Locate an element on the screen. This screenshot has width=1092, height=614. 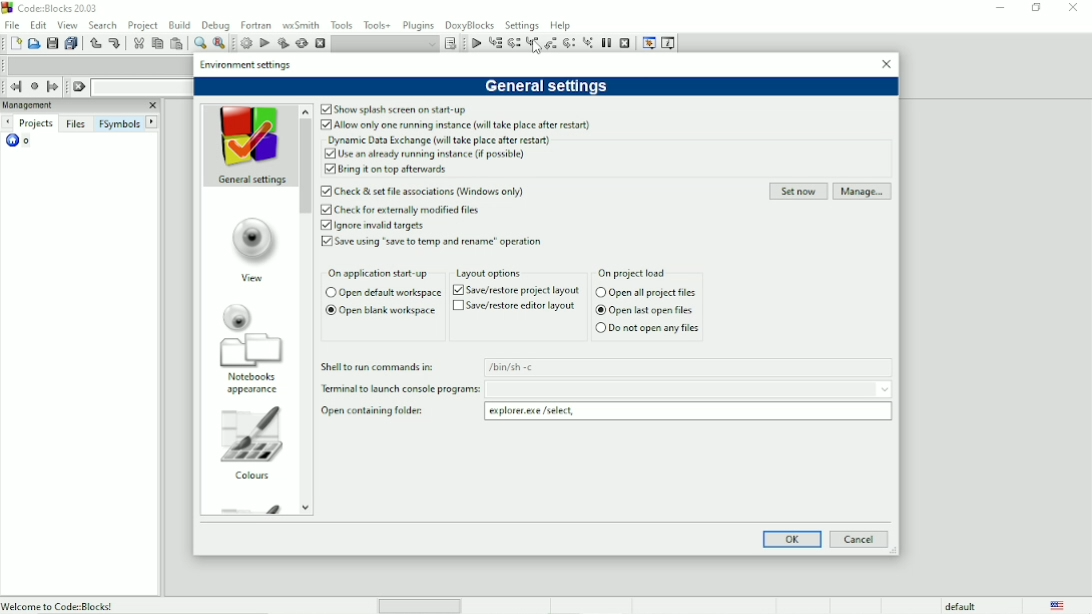
Minimize is located at coordinates (1001, 8).